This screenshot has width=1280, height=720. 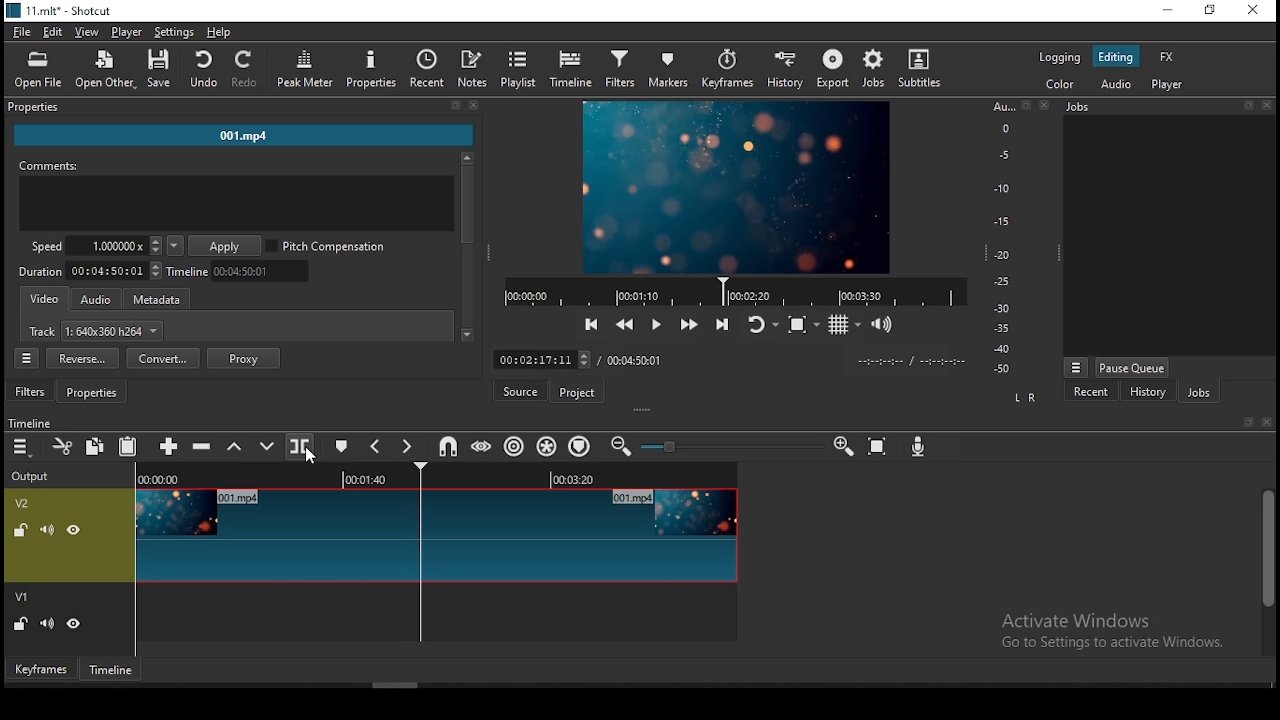 I want to click on editing, so click(x=1115, y=57).